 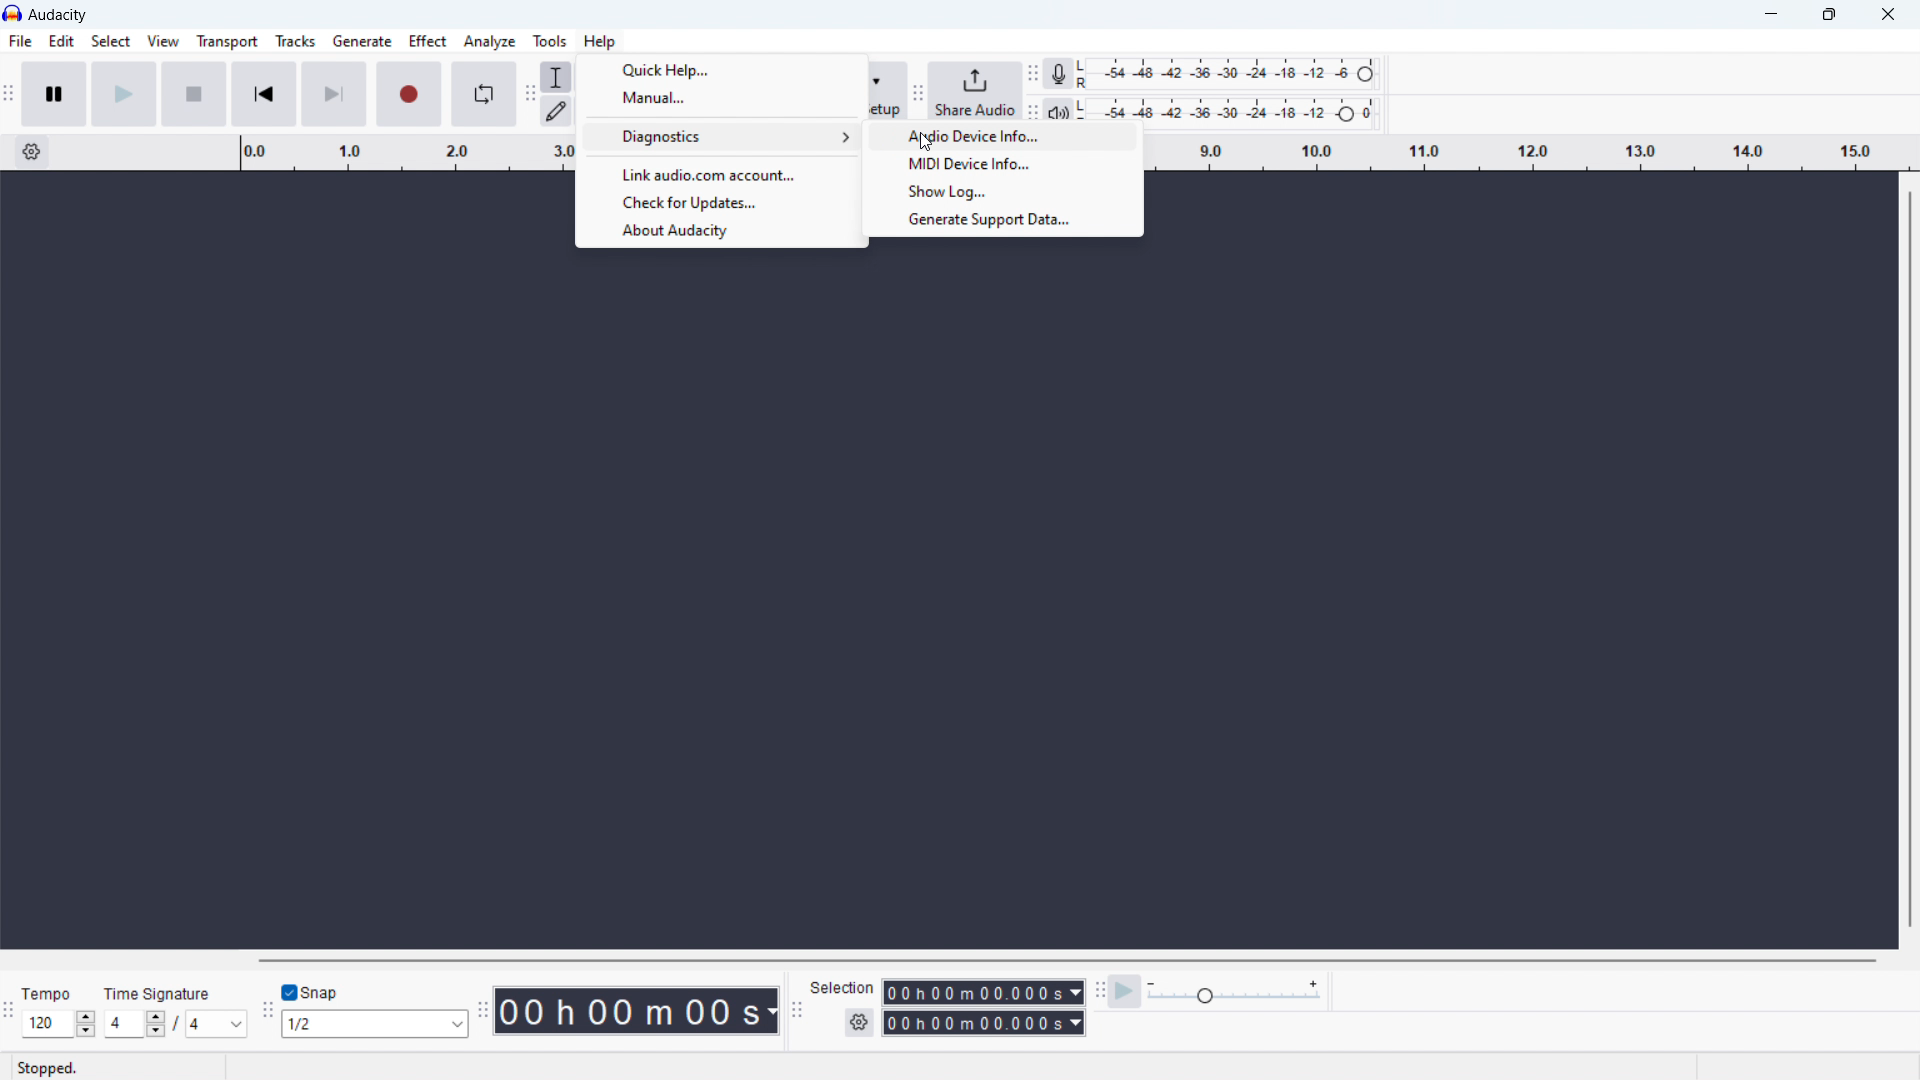 What do you see at coordinates (1056, 74) in the screenshot?
I see `recording meter` at bounding box center [1056, 74].